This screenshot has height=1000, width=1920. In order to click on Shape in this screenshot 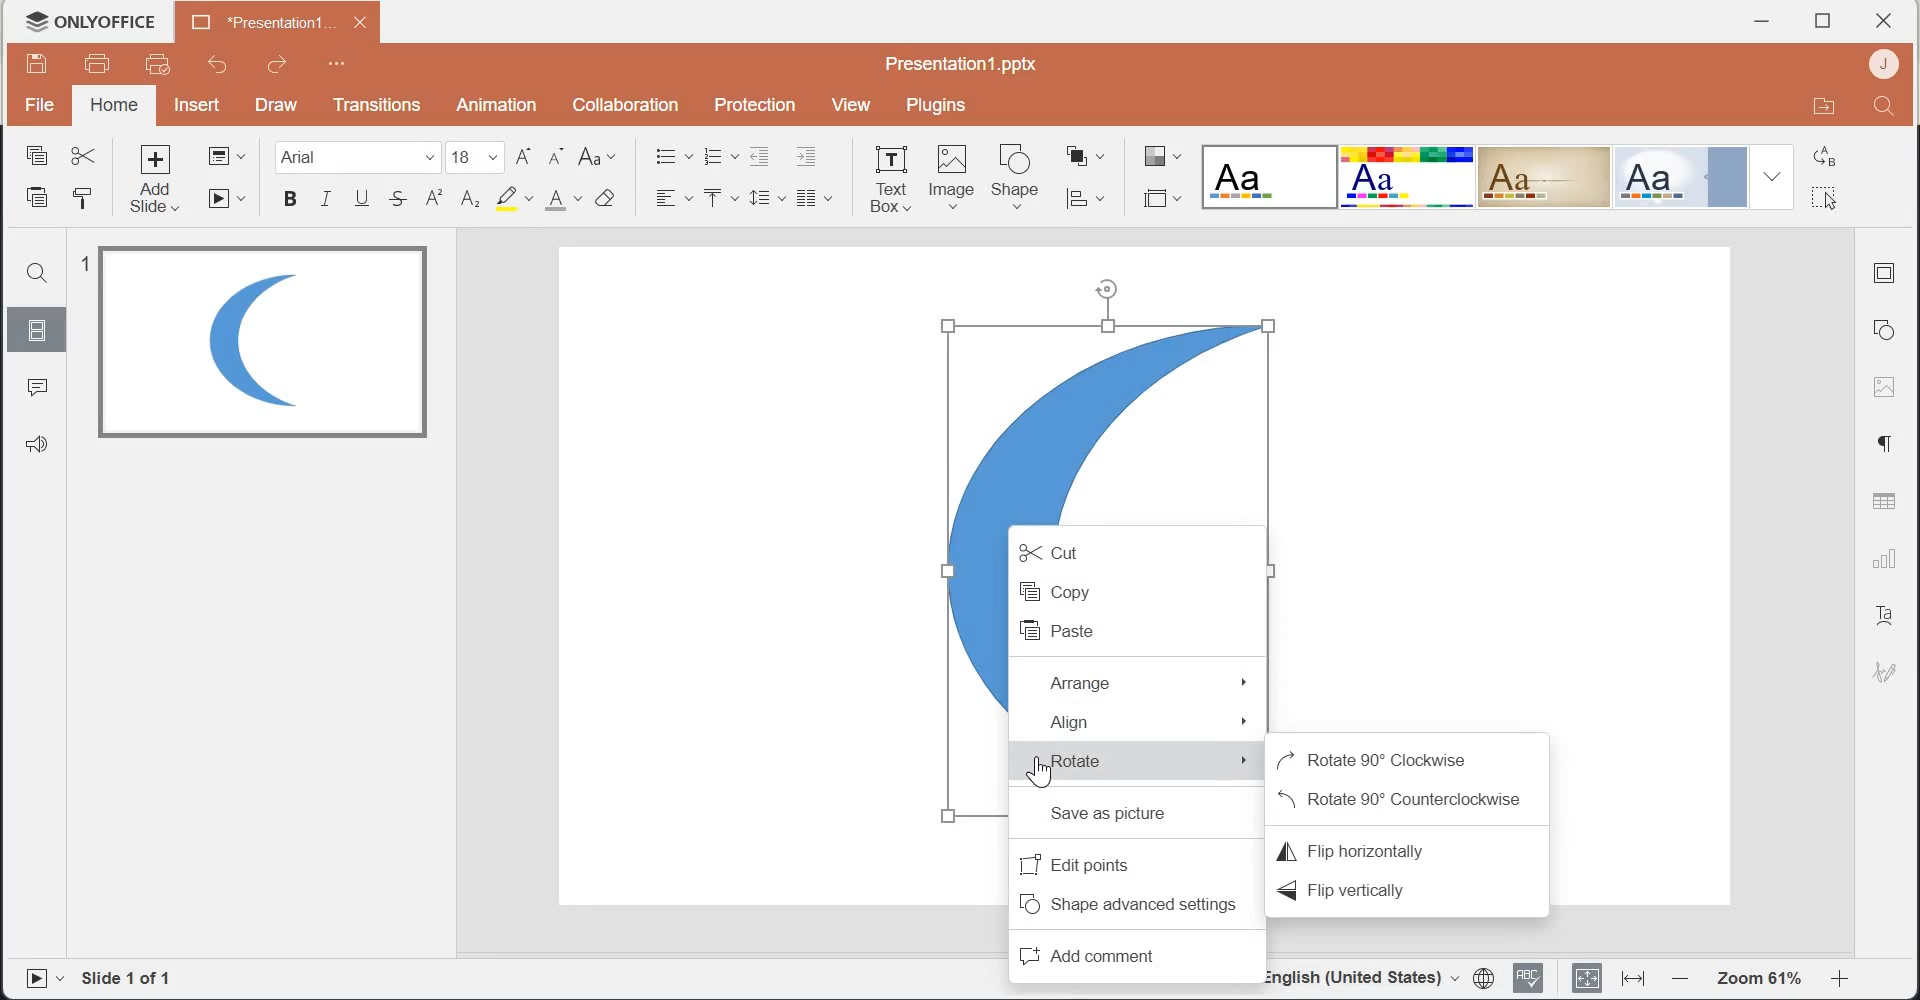, I will do `click(1889, 326)`.